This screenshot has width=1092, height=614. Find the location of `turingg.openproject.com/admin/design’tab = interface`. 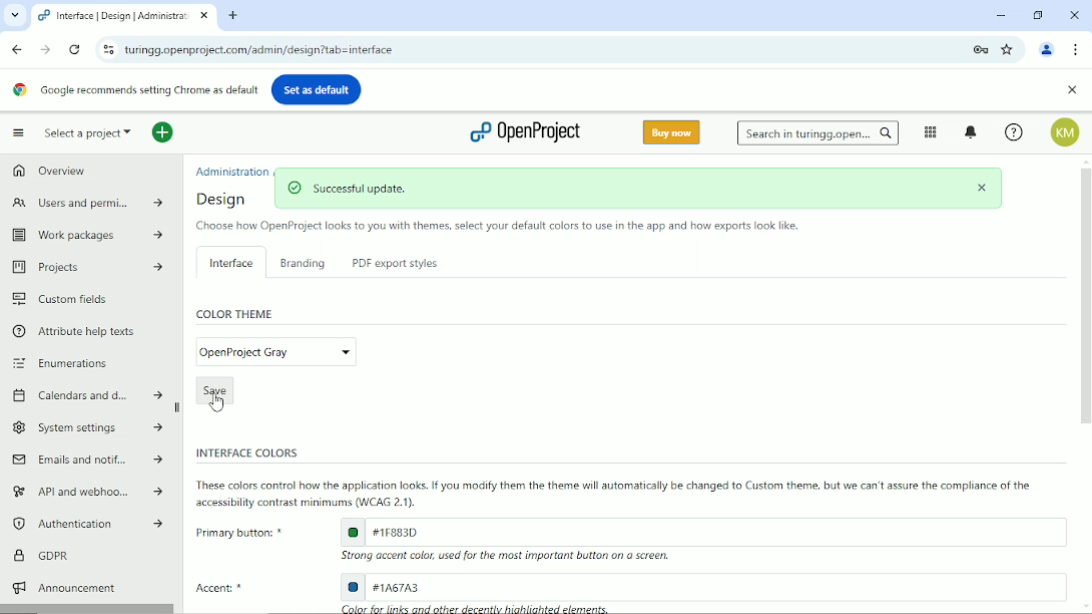

turingg.openproject.com/admin/design’tab = interface is located at coordinates (541, 48).